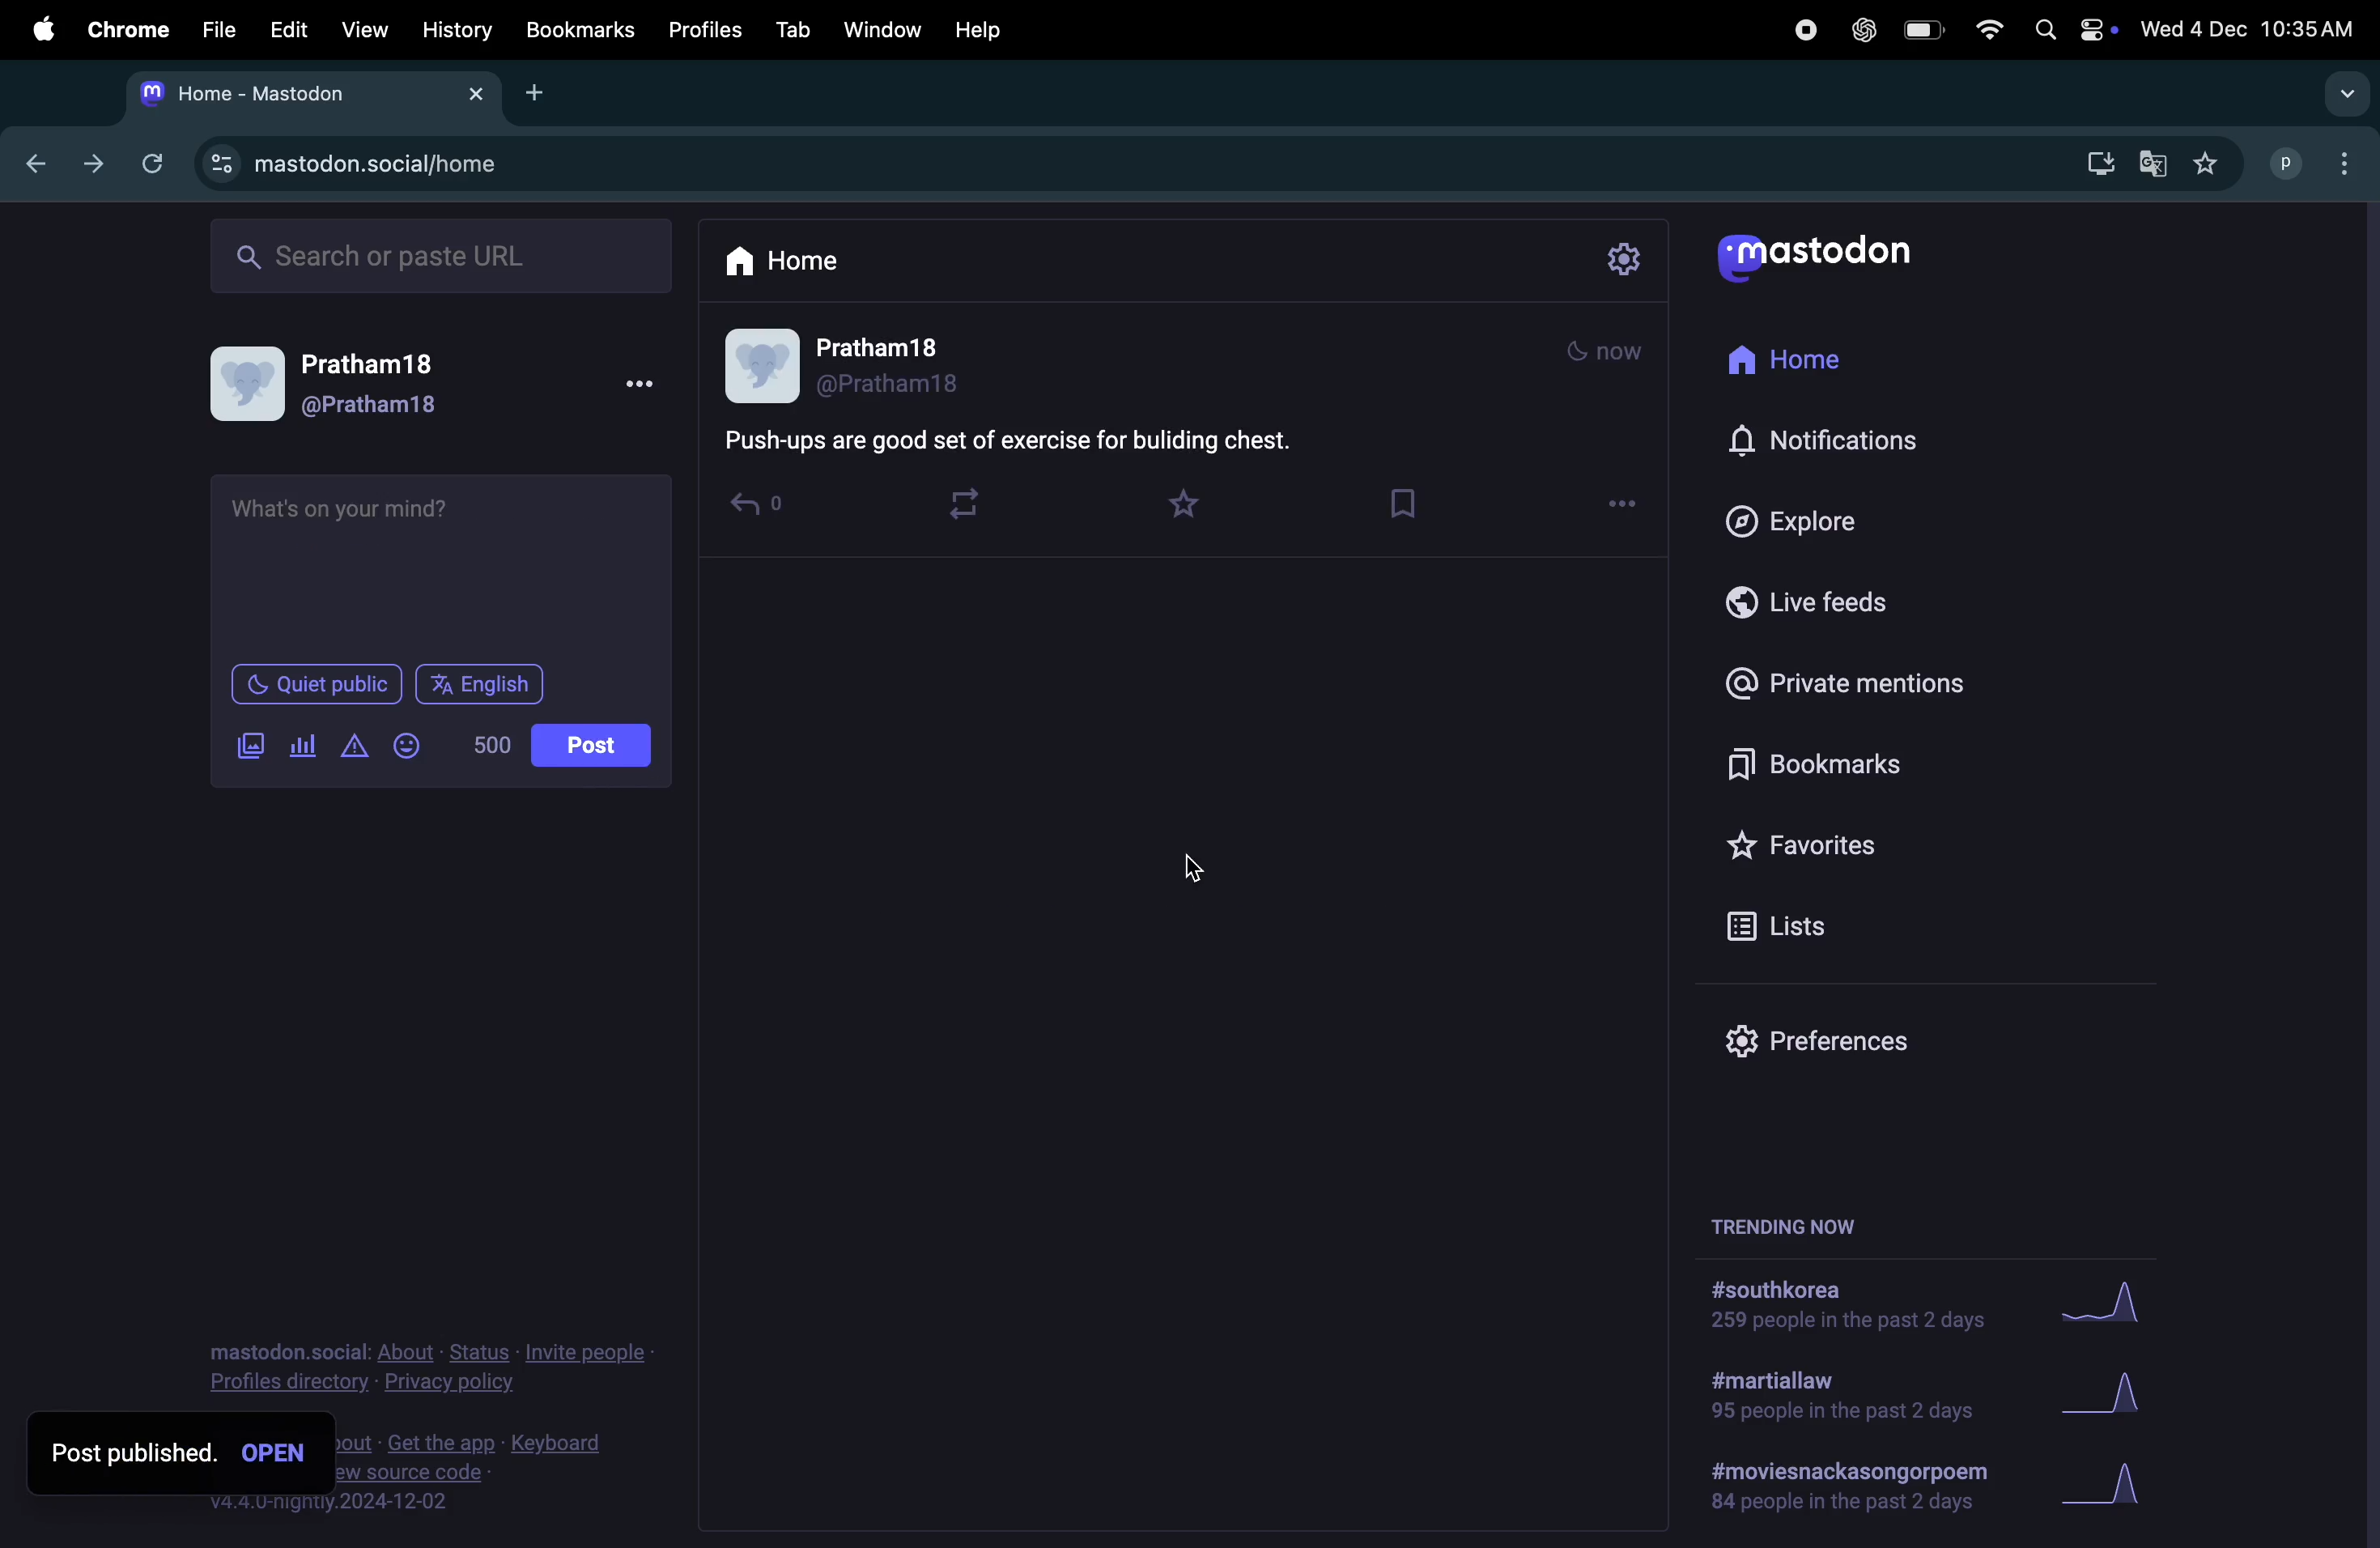  Describe the element at coordinates (304, 747) in the screenshot. I see `poll` at that location.